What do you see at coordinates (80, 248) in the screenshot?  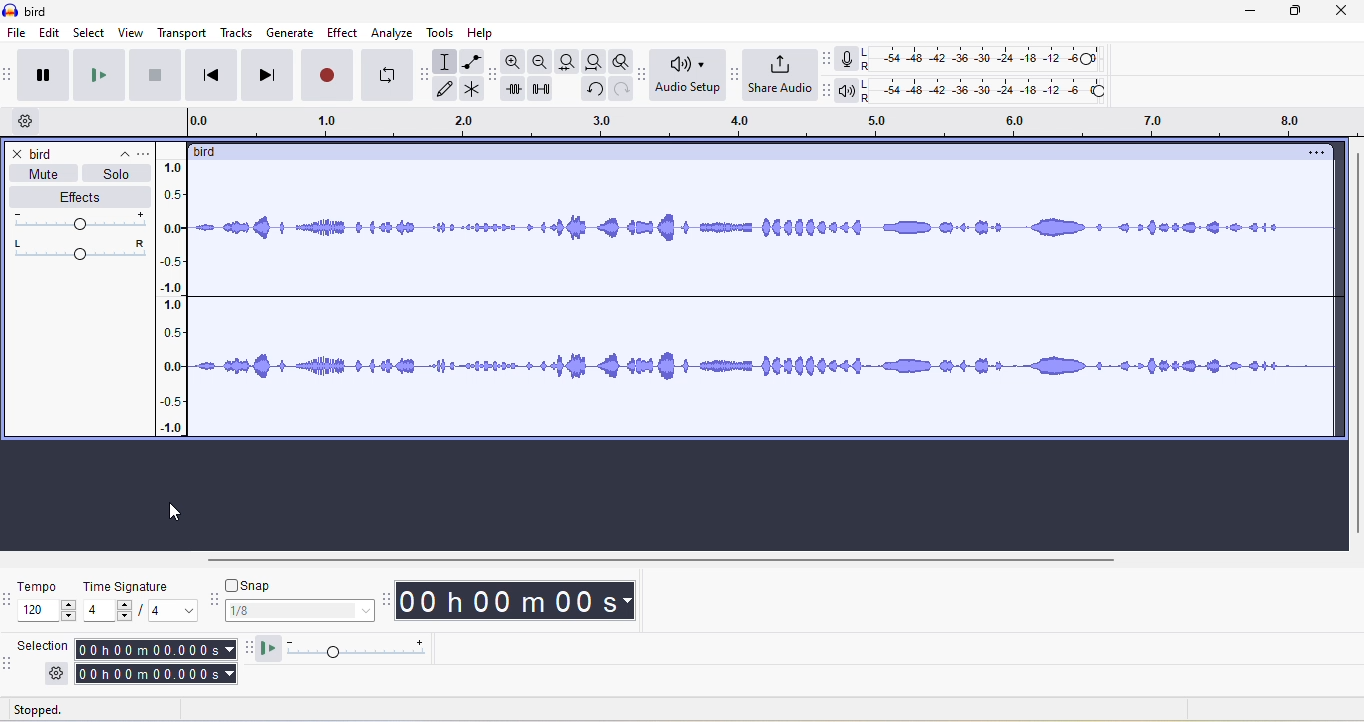 I see `pan:  center` at bounding box center [80, 248].